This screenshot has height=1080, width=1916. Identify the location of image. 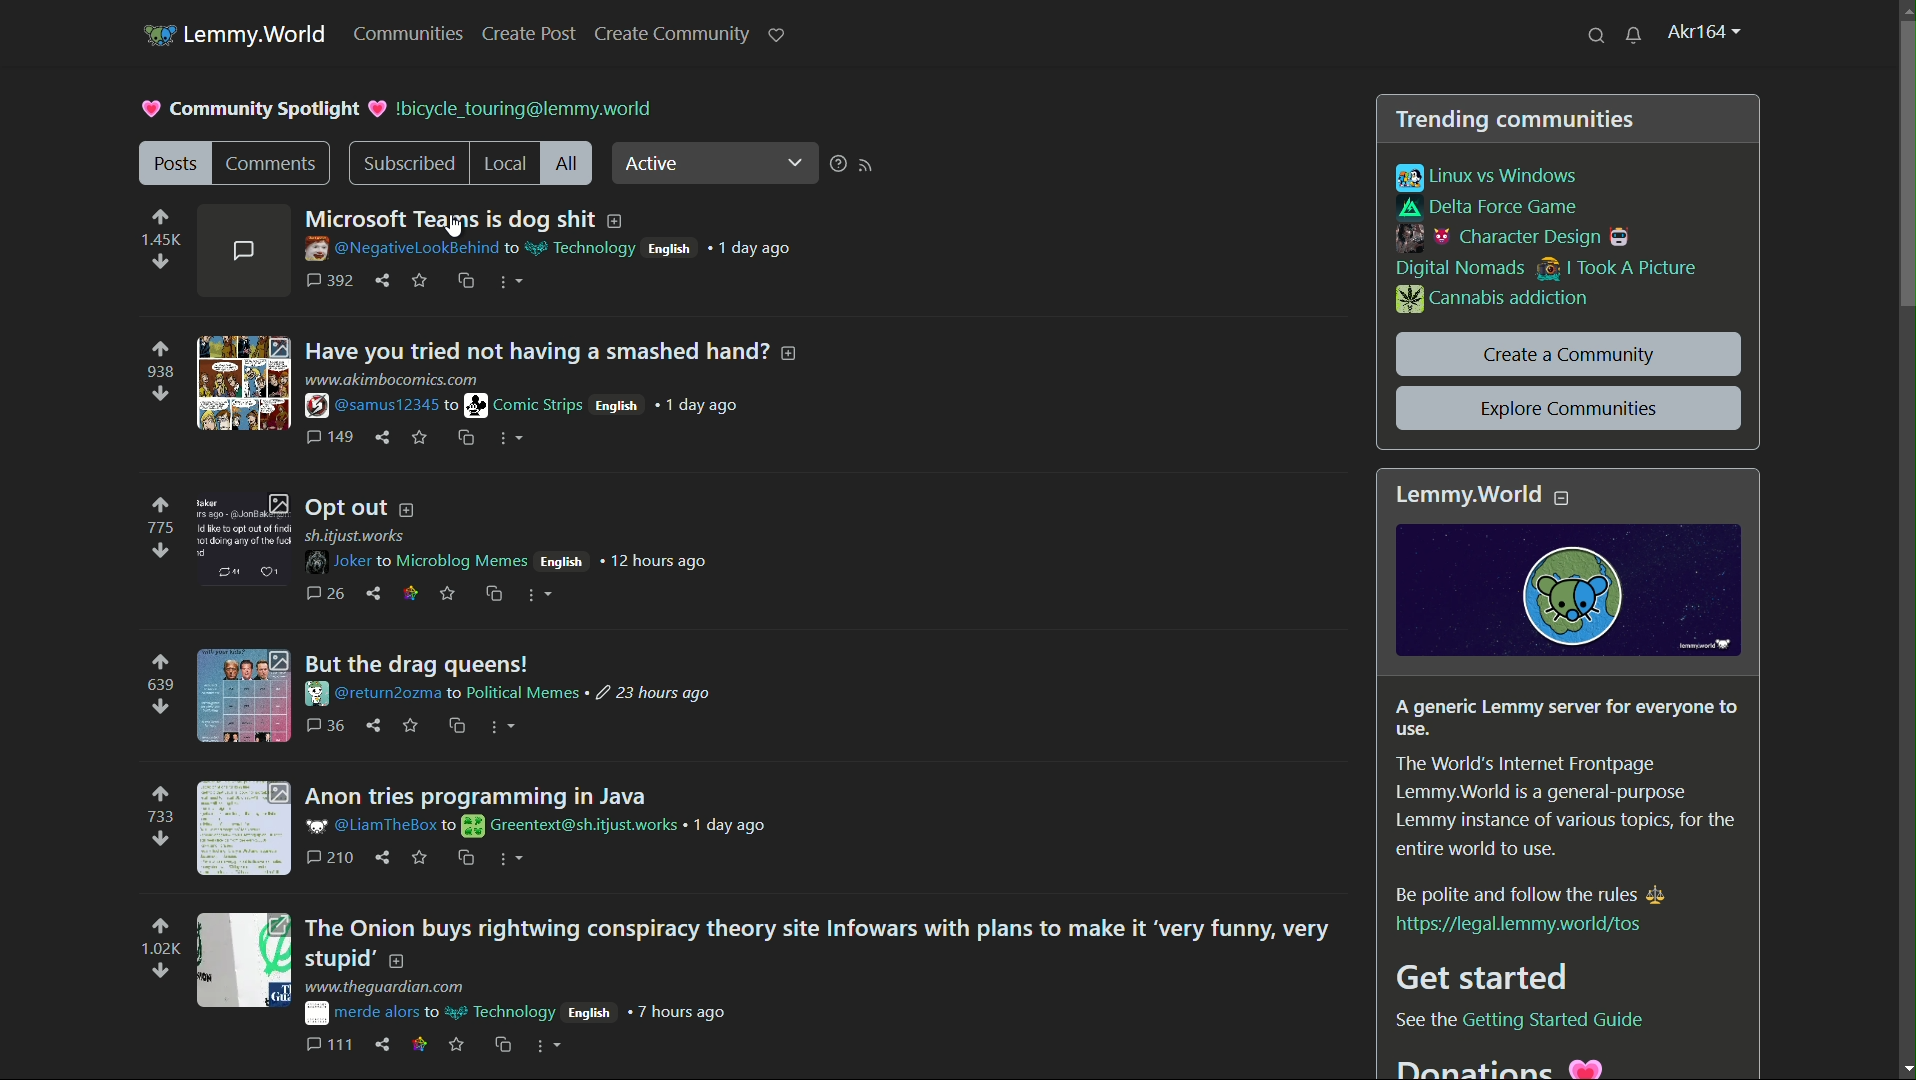
(245, 383).